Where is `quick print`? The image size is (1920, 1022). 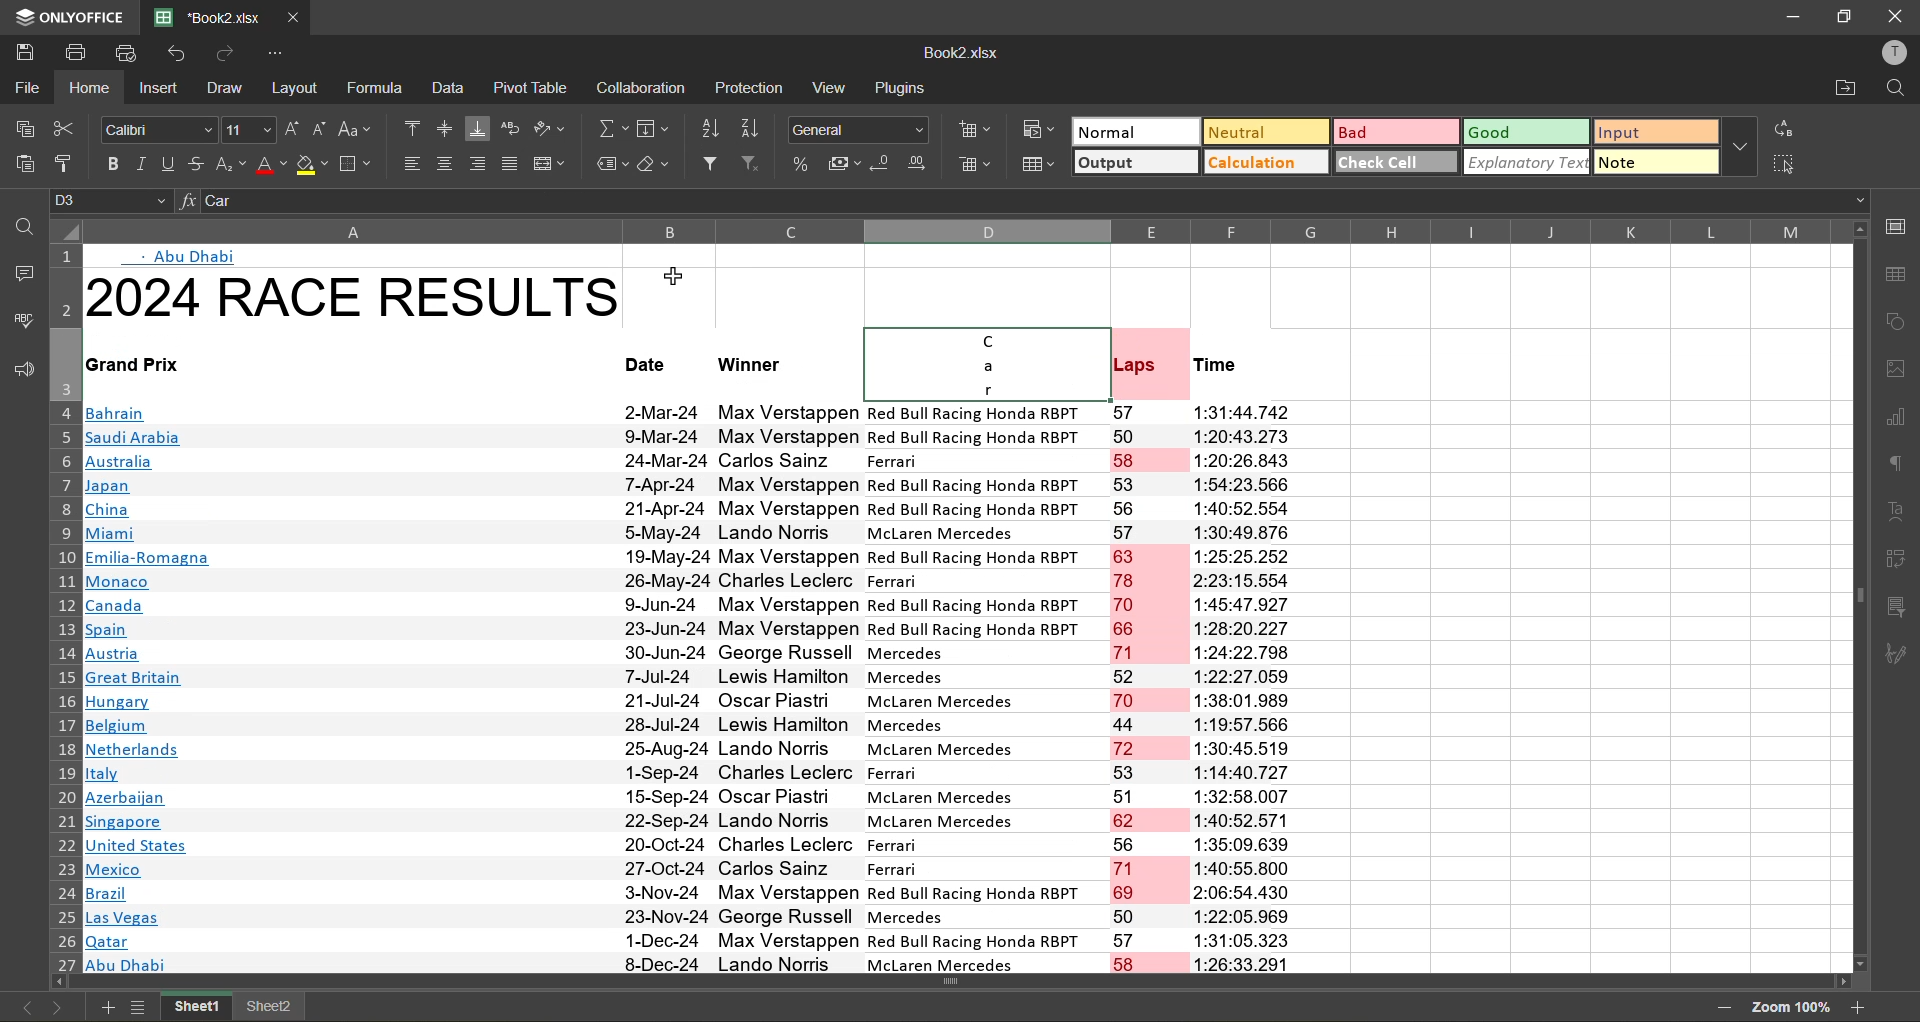
quick print is located at coordinates (126, 50).